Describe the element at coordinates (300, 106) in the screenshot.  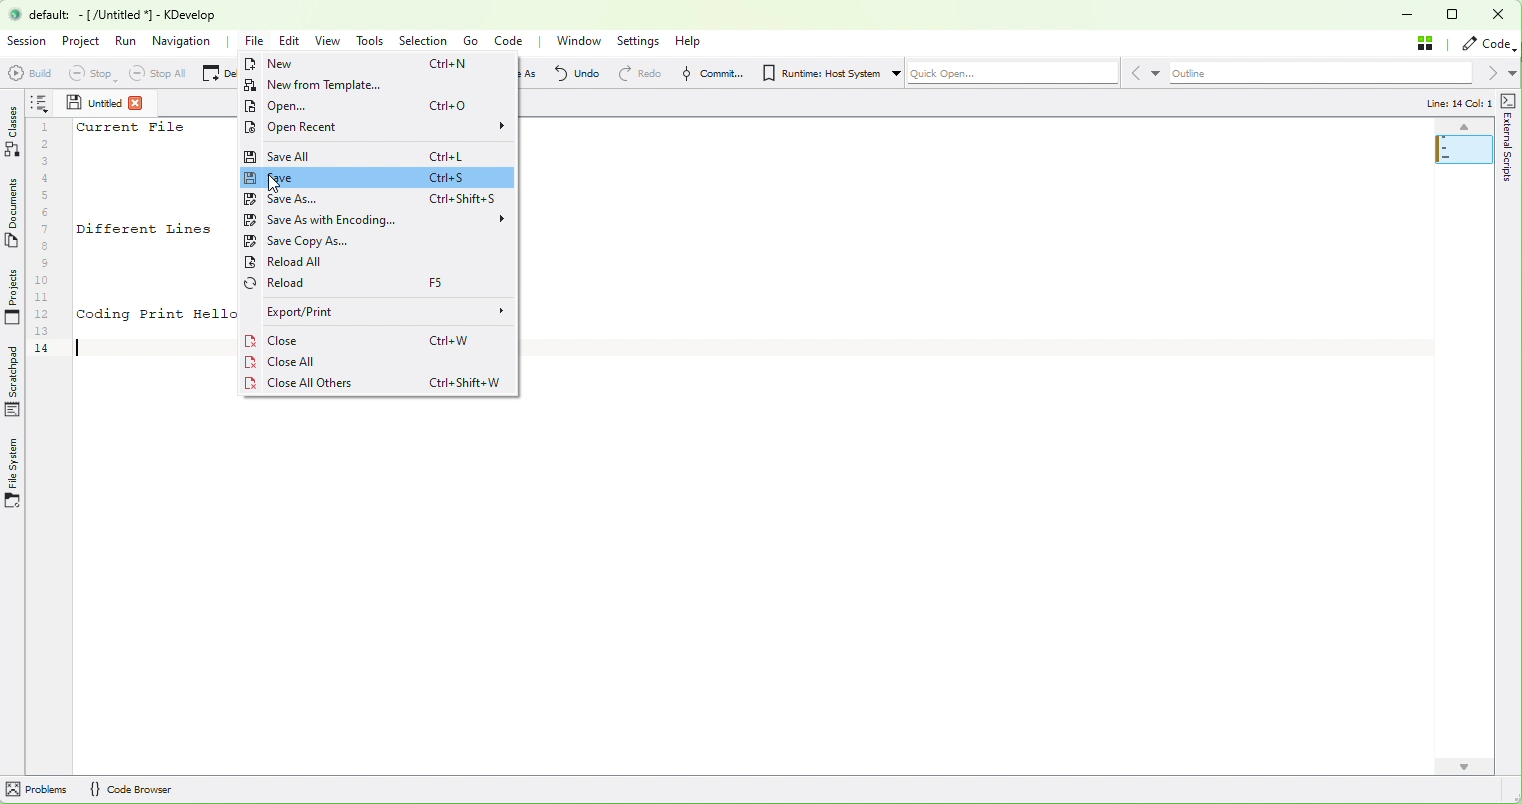
I see `Open` at that location.